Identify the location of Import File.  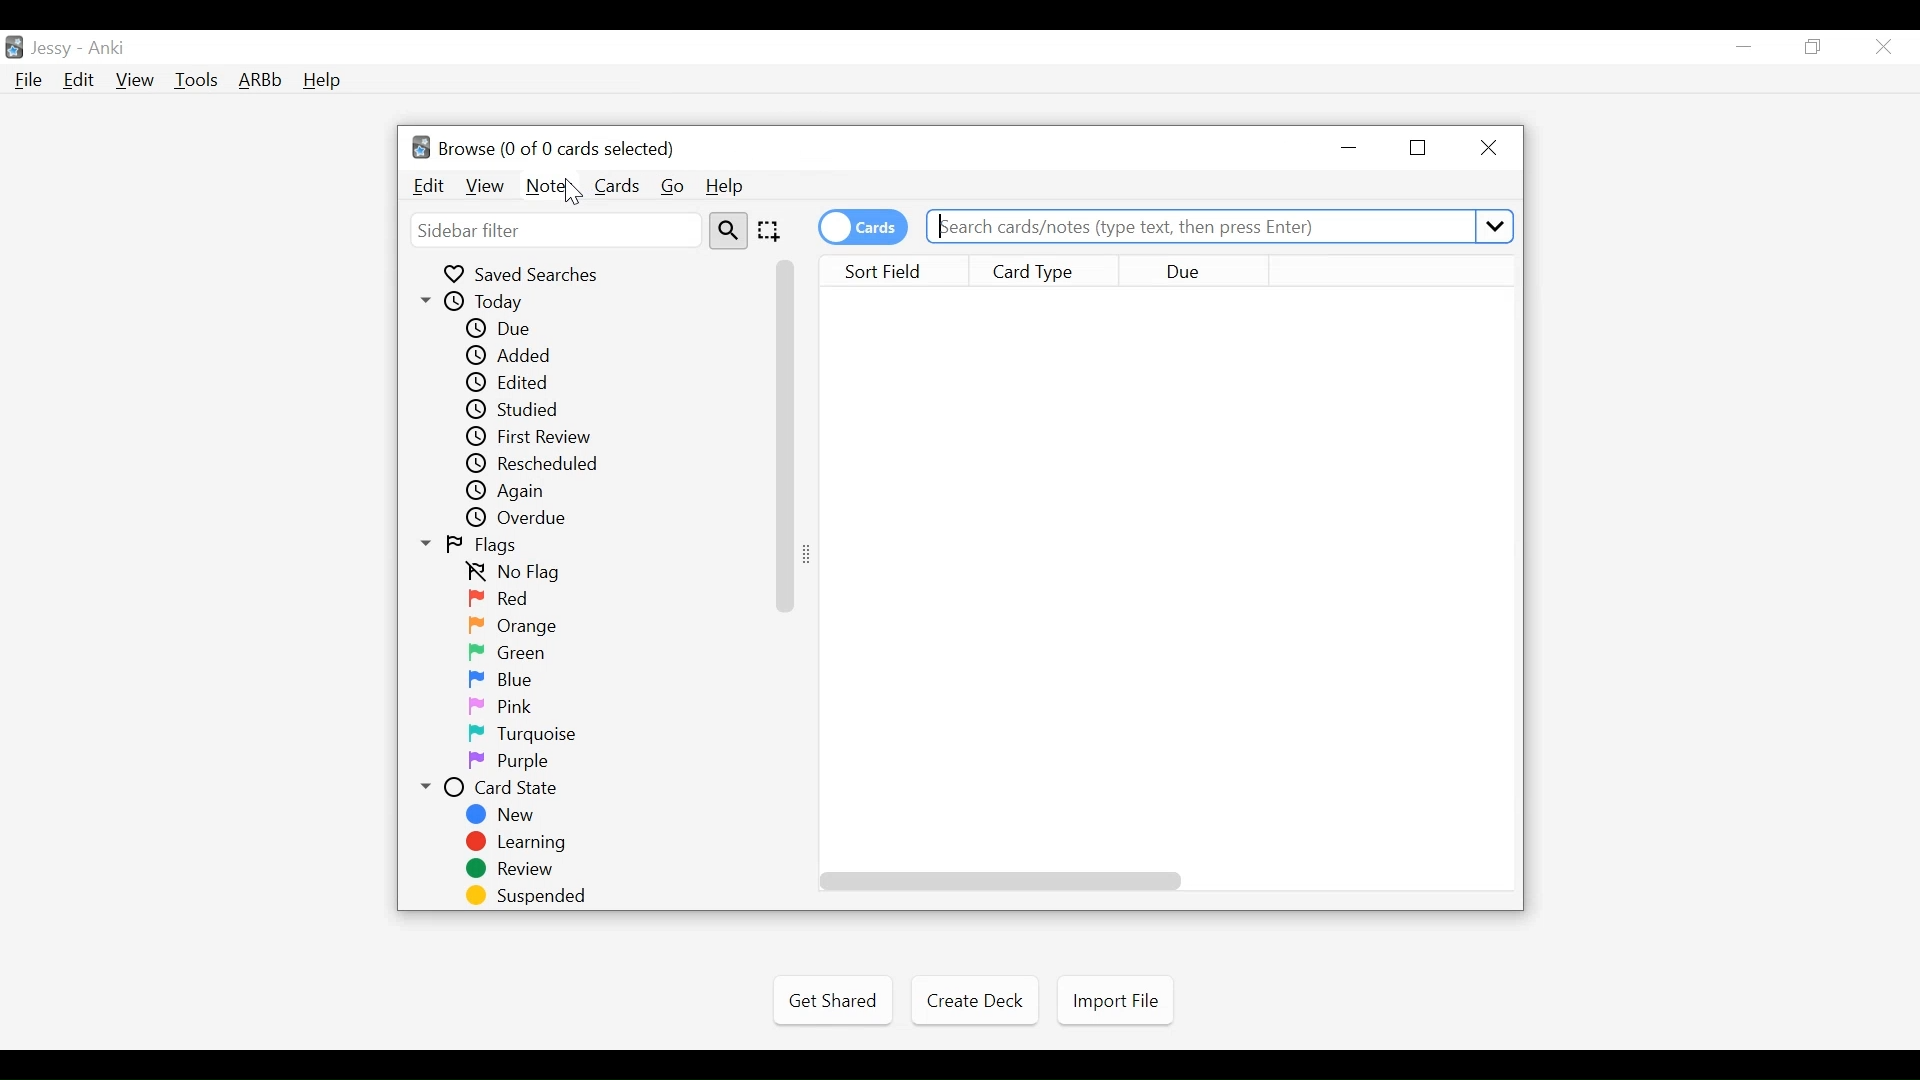
(1115, 1001).